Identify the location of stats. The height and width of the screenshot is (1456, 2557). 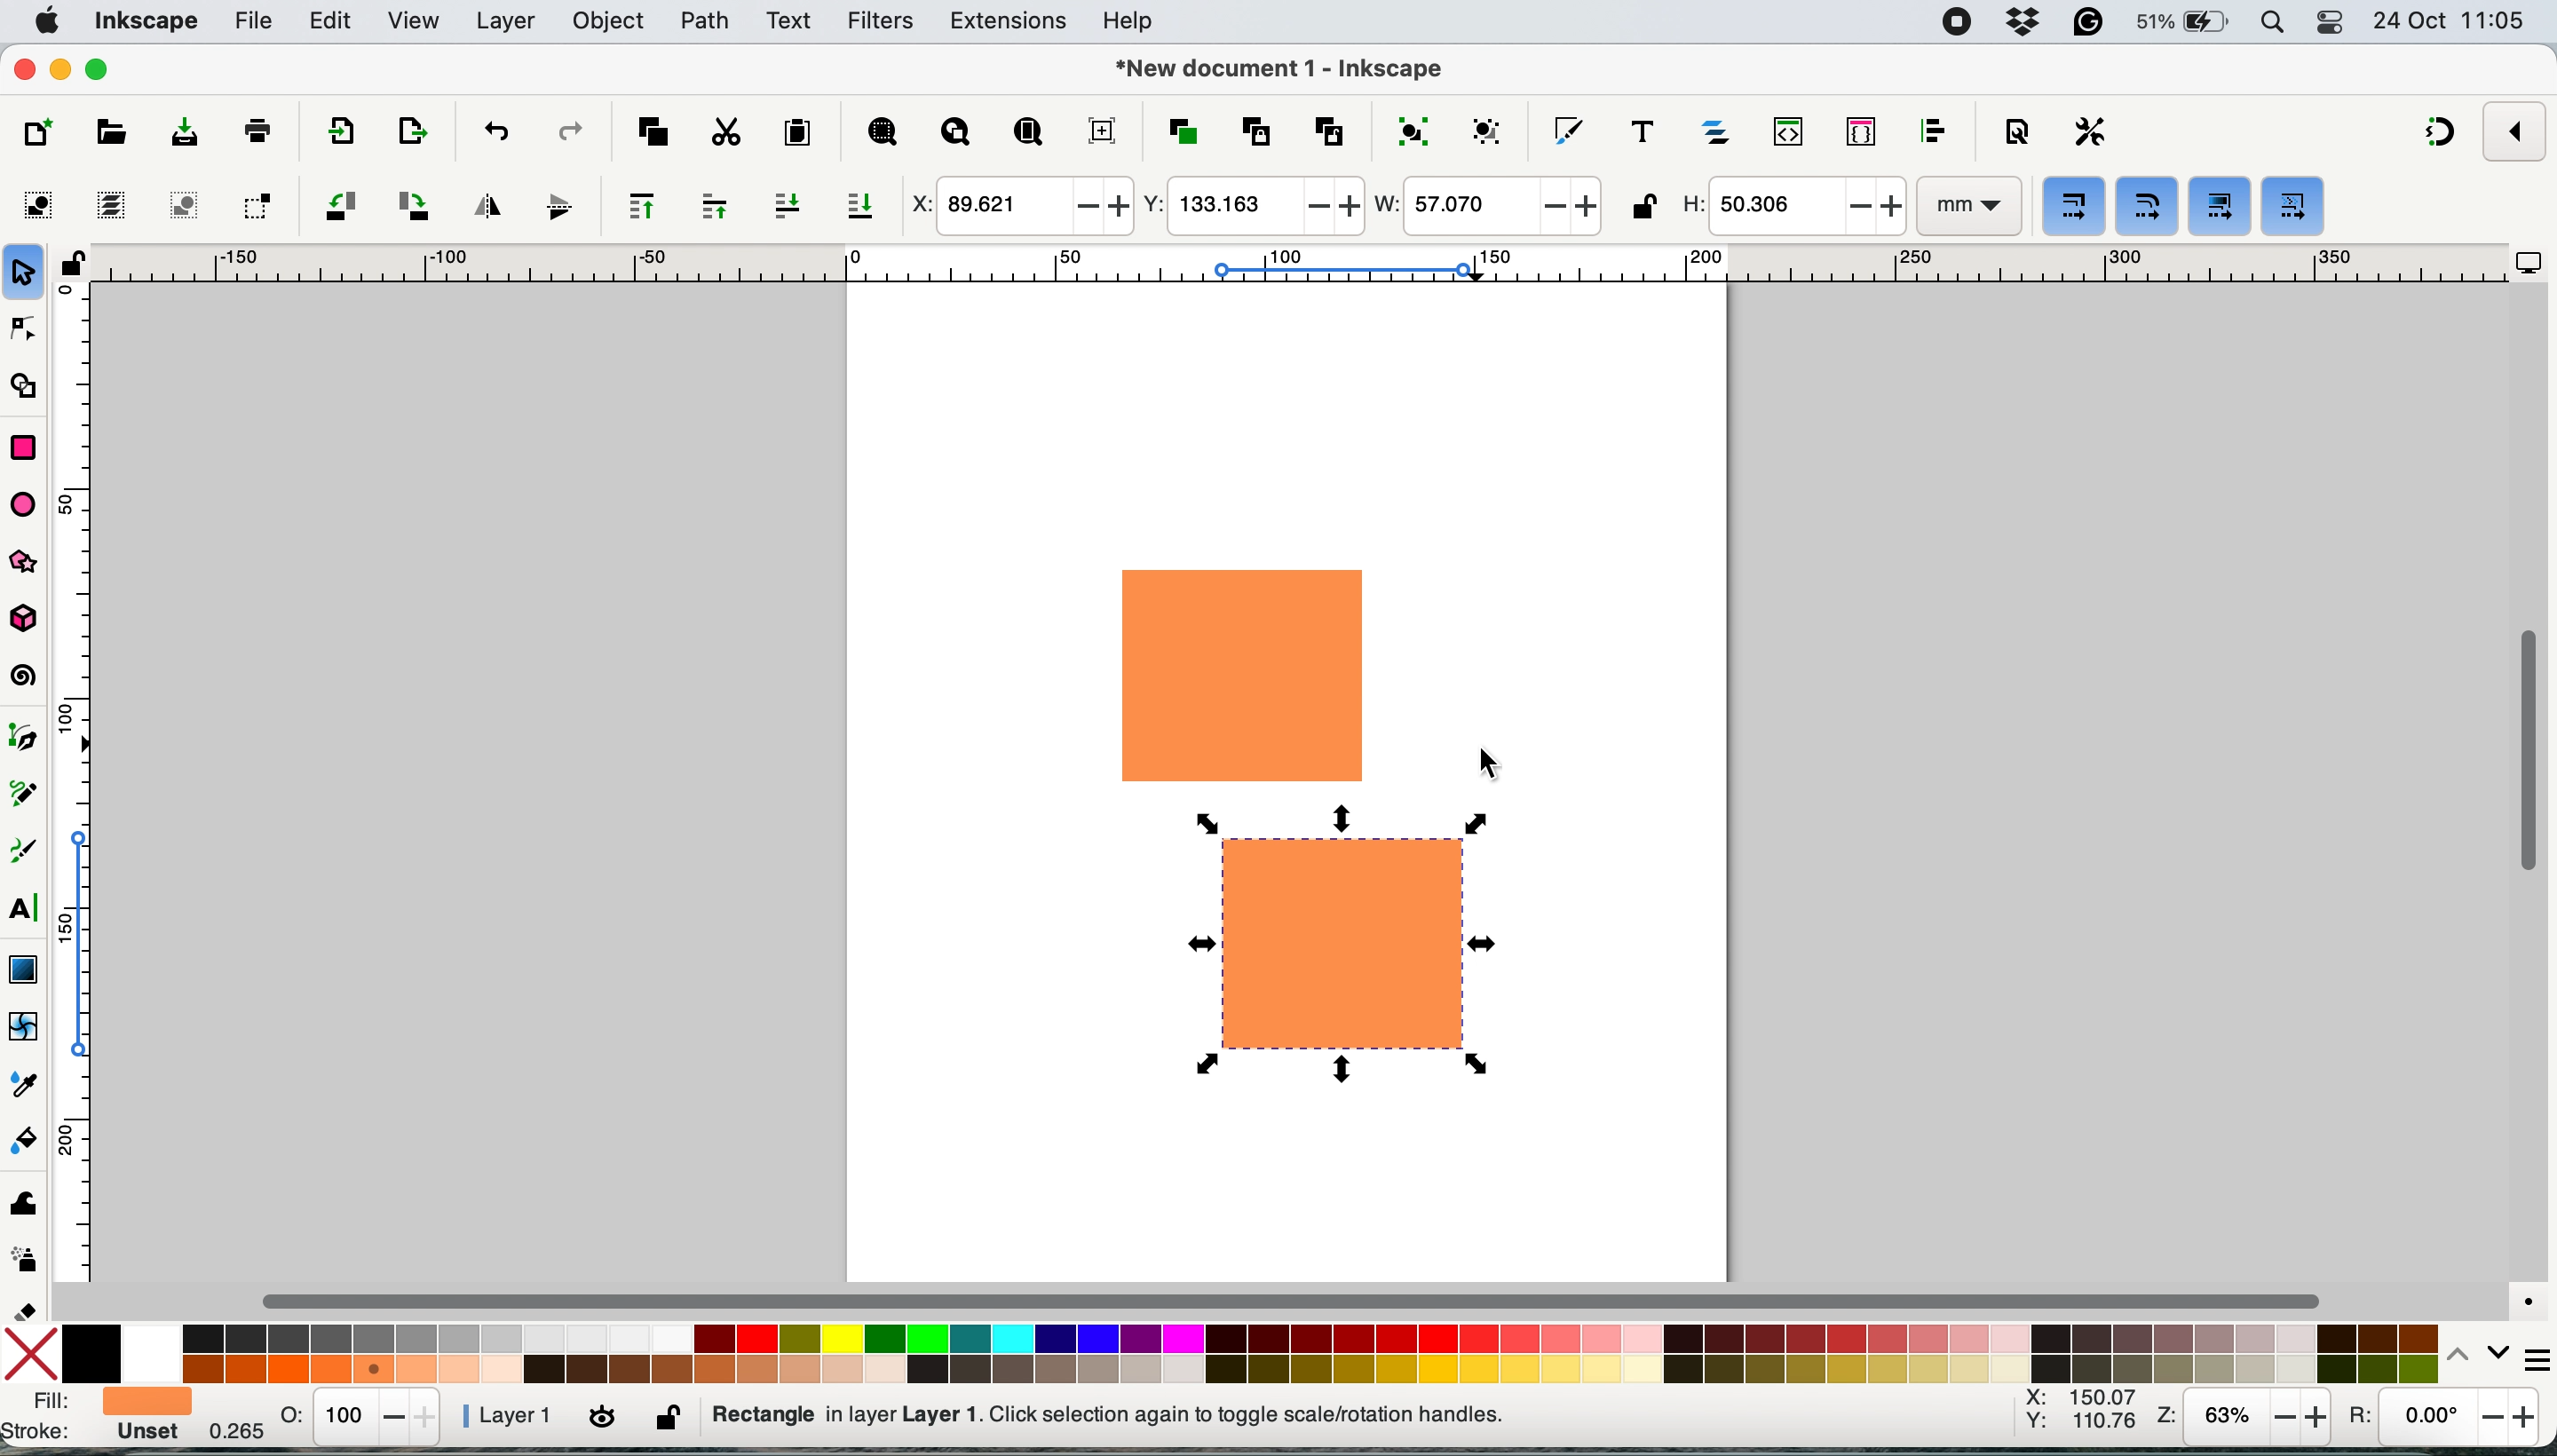
(362, 1416).